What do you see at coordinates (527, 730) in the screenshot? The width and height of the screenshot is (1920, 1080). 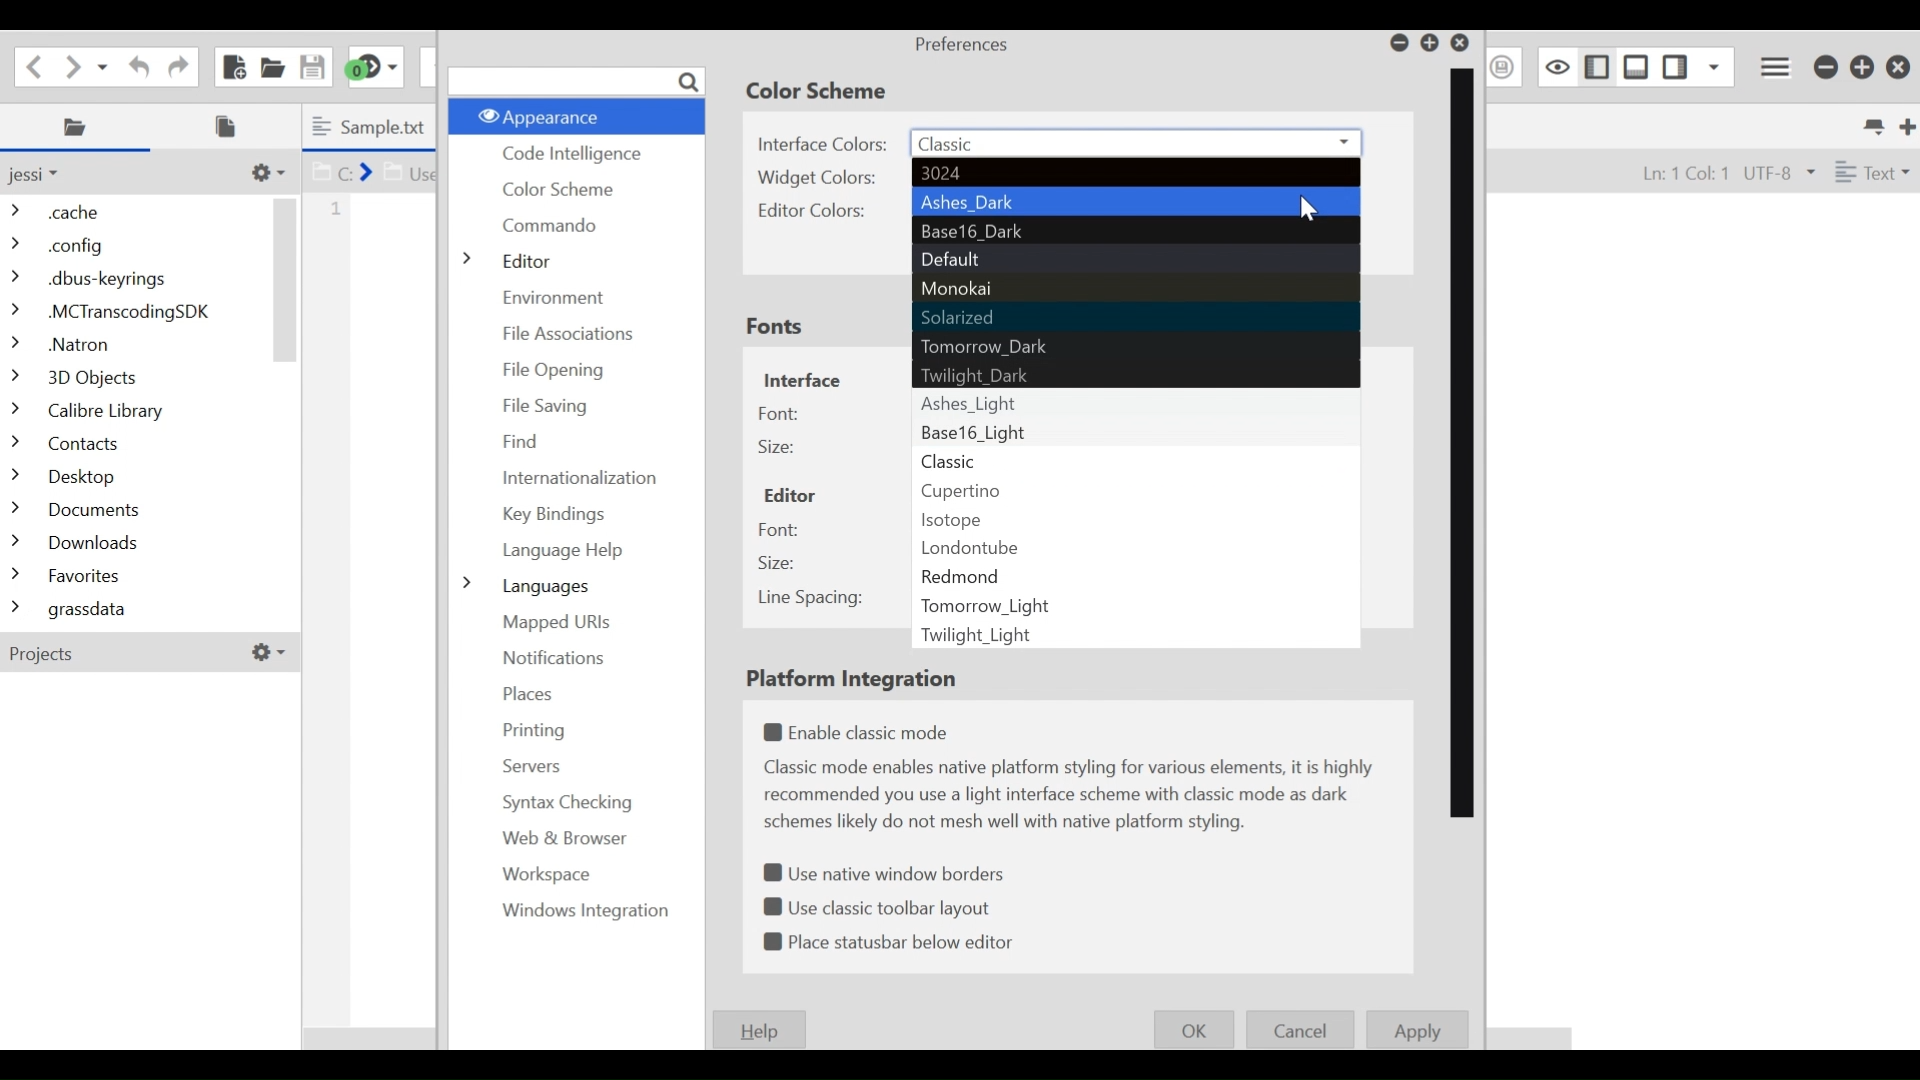 I see `Printing` at bounding box center [527, 730].